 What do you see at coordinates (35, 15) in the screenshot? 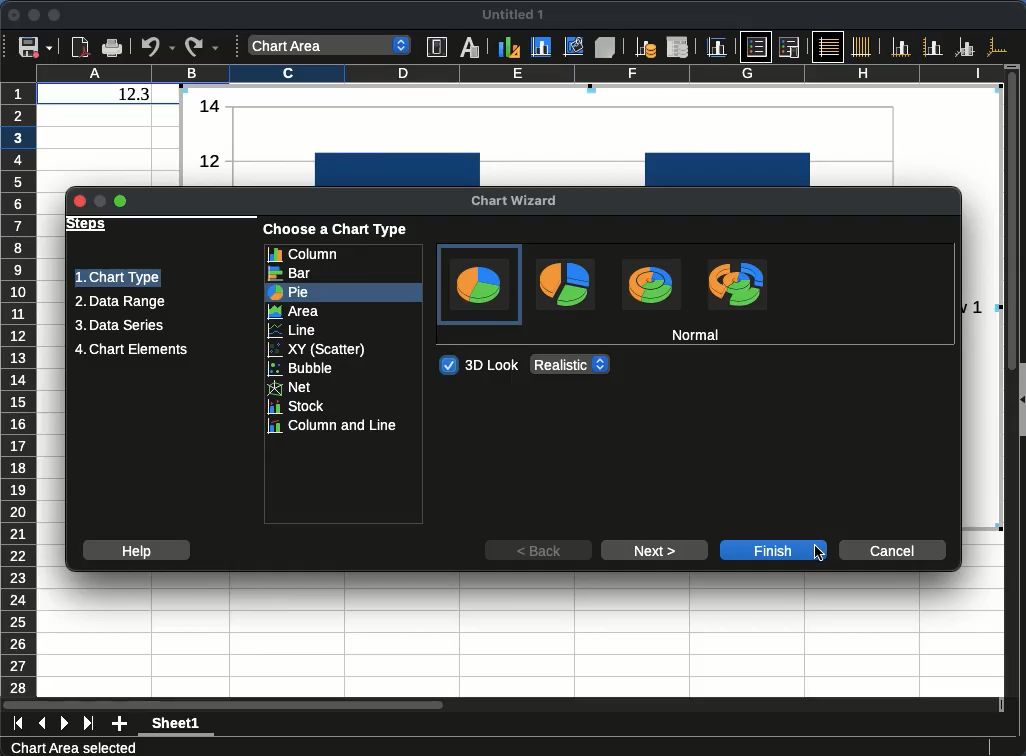
I see `minimize` at bounding box center [35, 15].